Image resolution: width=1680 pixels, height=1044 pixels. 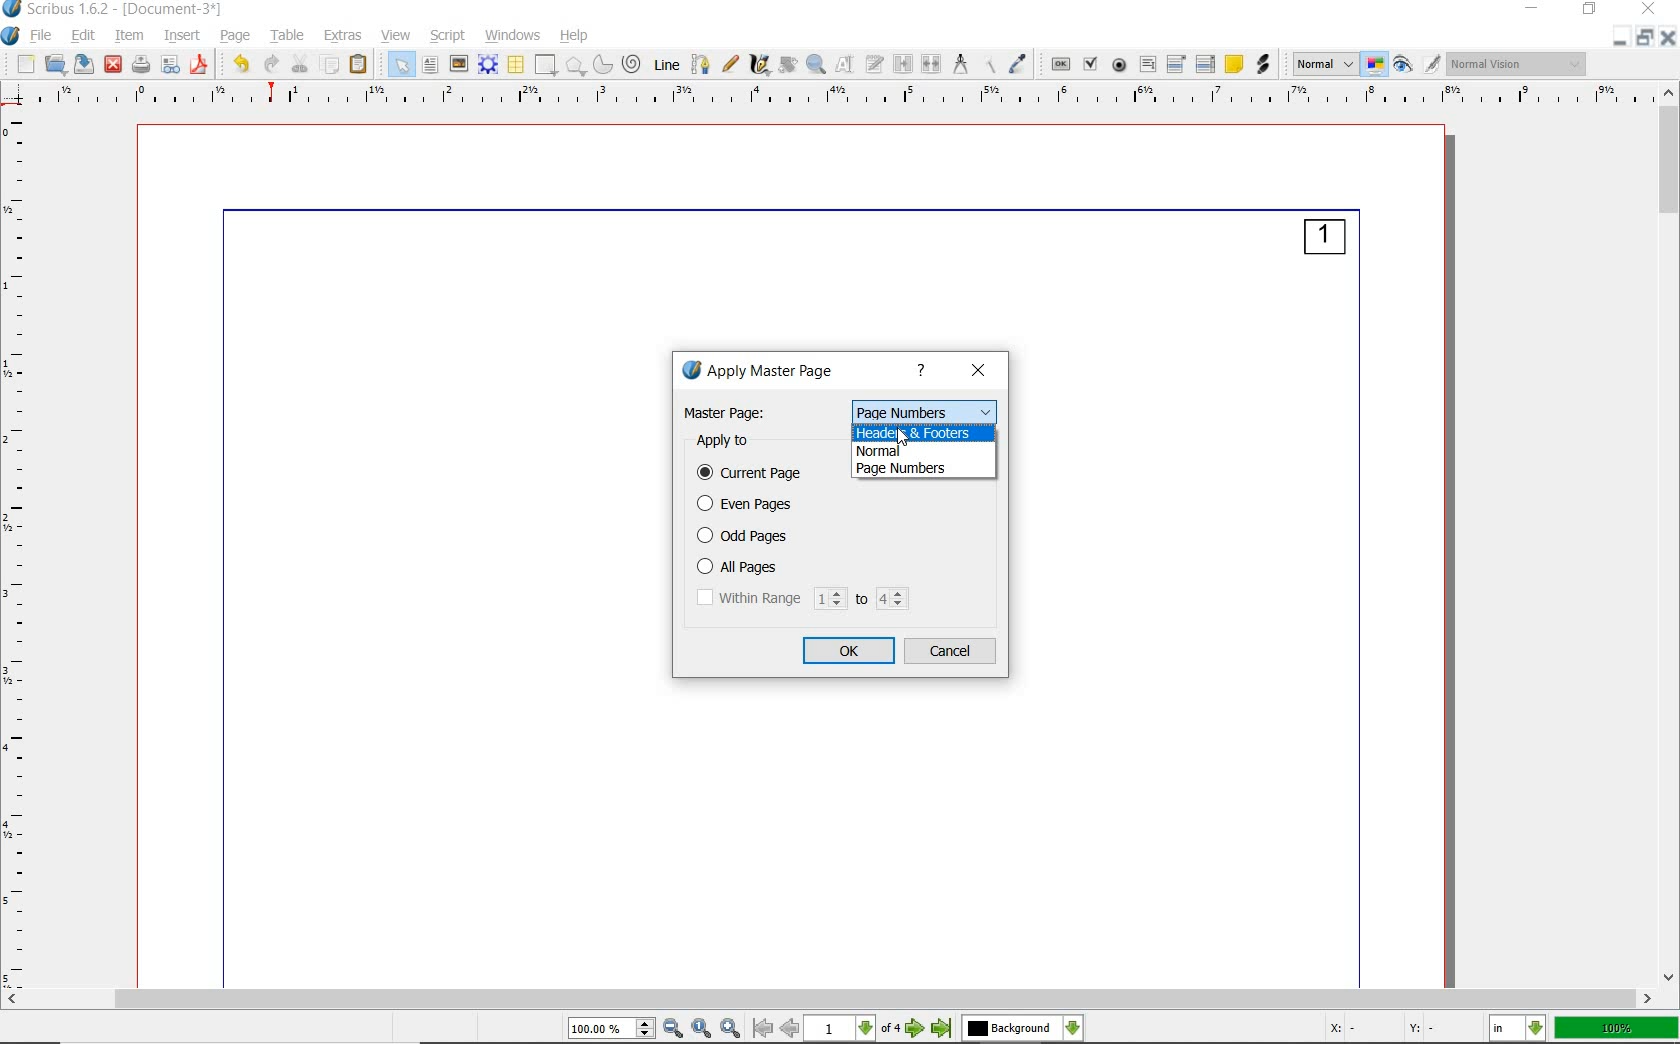 What do you see at coordinates (613, 1029) in the screenshot?
I see `select current zoom level` at bounding box center [613, 1029].